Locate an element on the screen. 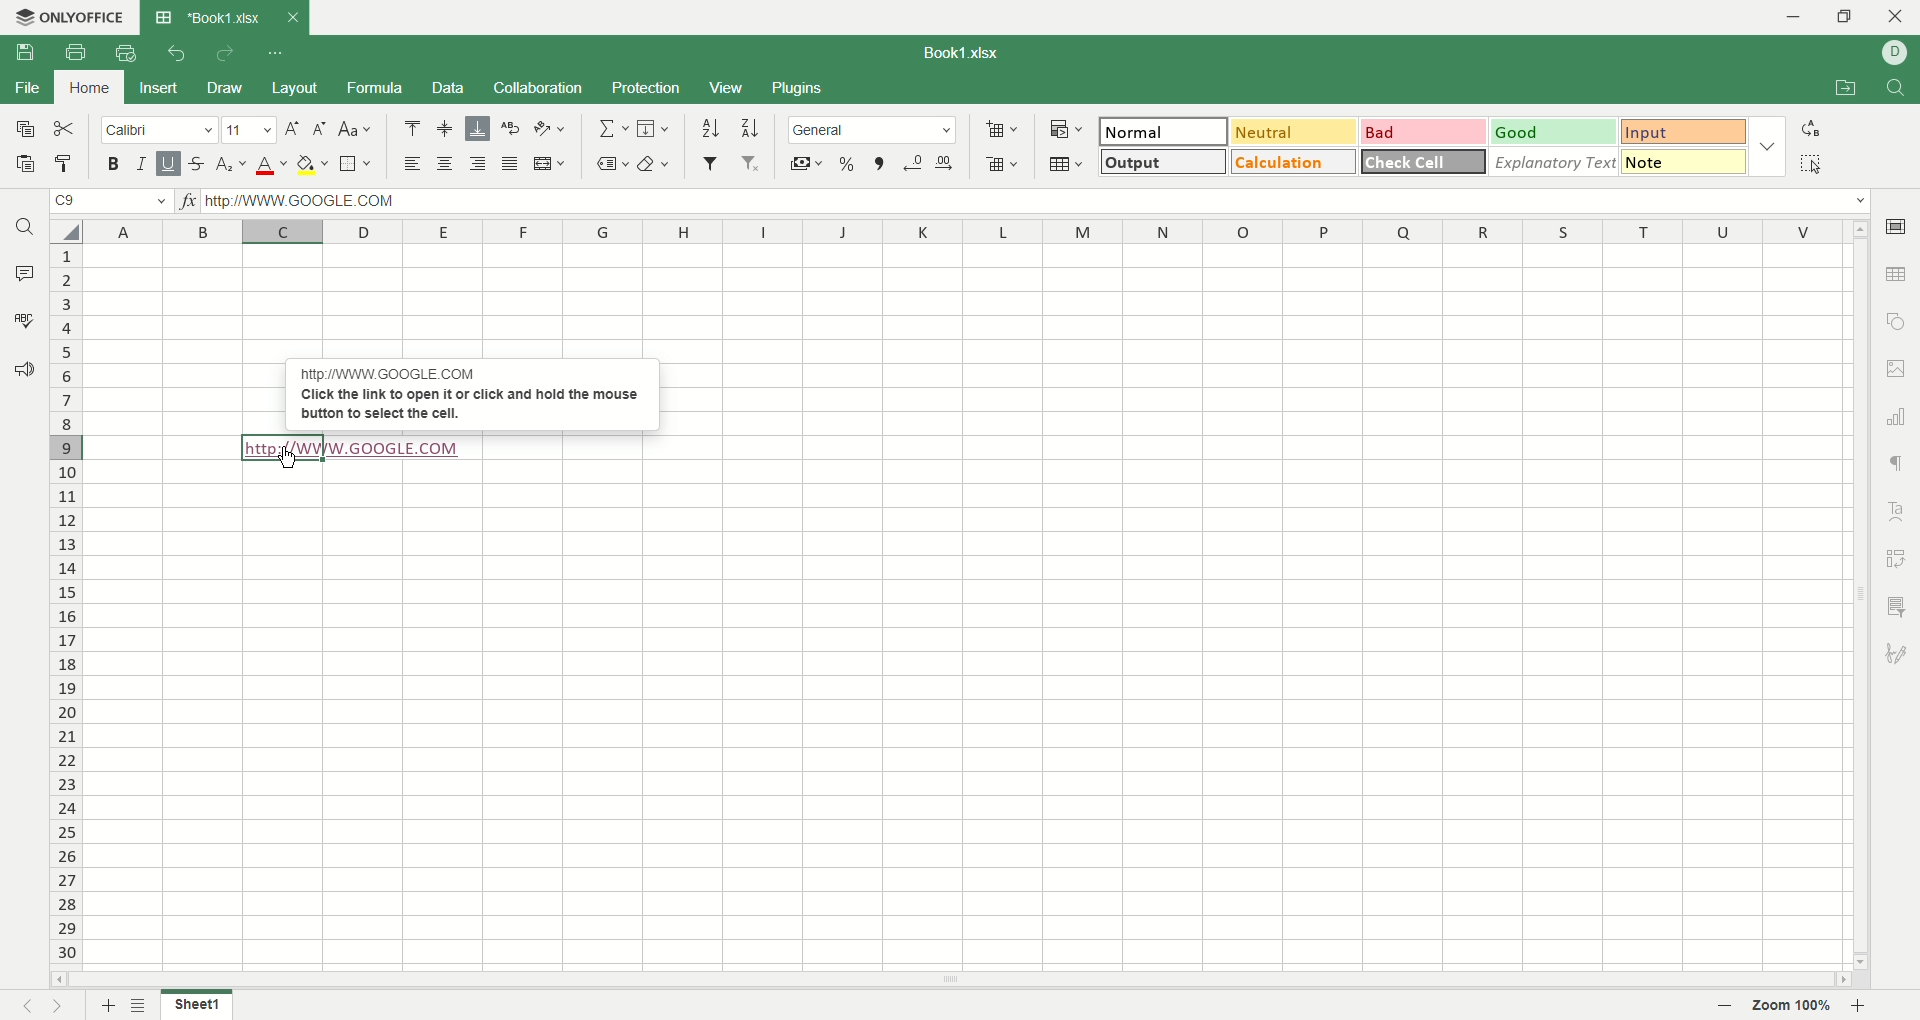  filter is located at coordinates (710, 163).